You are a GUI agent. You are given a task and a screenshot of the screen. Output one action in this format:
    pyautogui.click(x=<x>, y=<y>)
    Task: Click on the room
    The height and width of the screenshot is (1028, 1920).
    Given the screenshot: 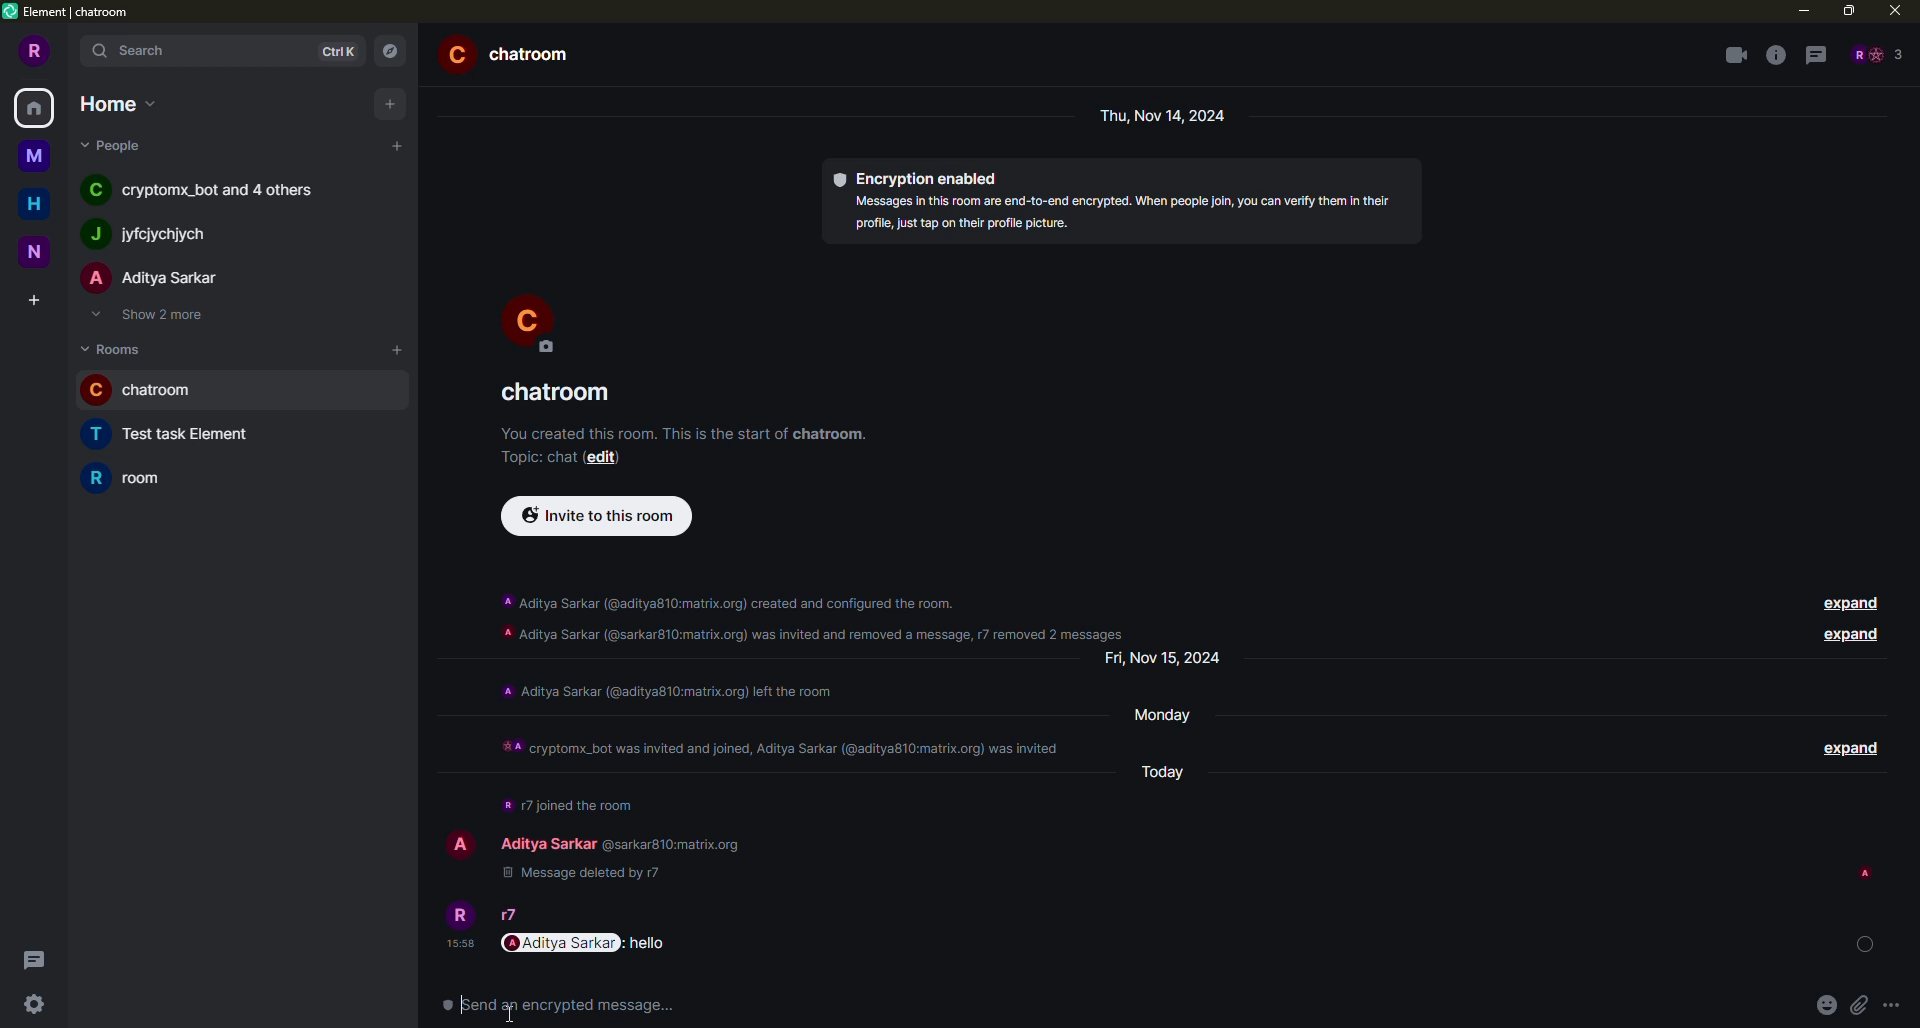 What is the action you would take?
    pyautogui.click(x=150, y=391)
    